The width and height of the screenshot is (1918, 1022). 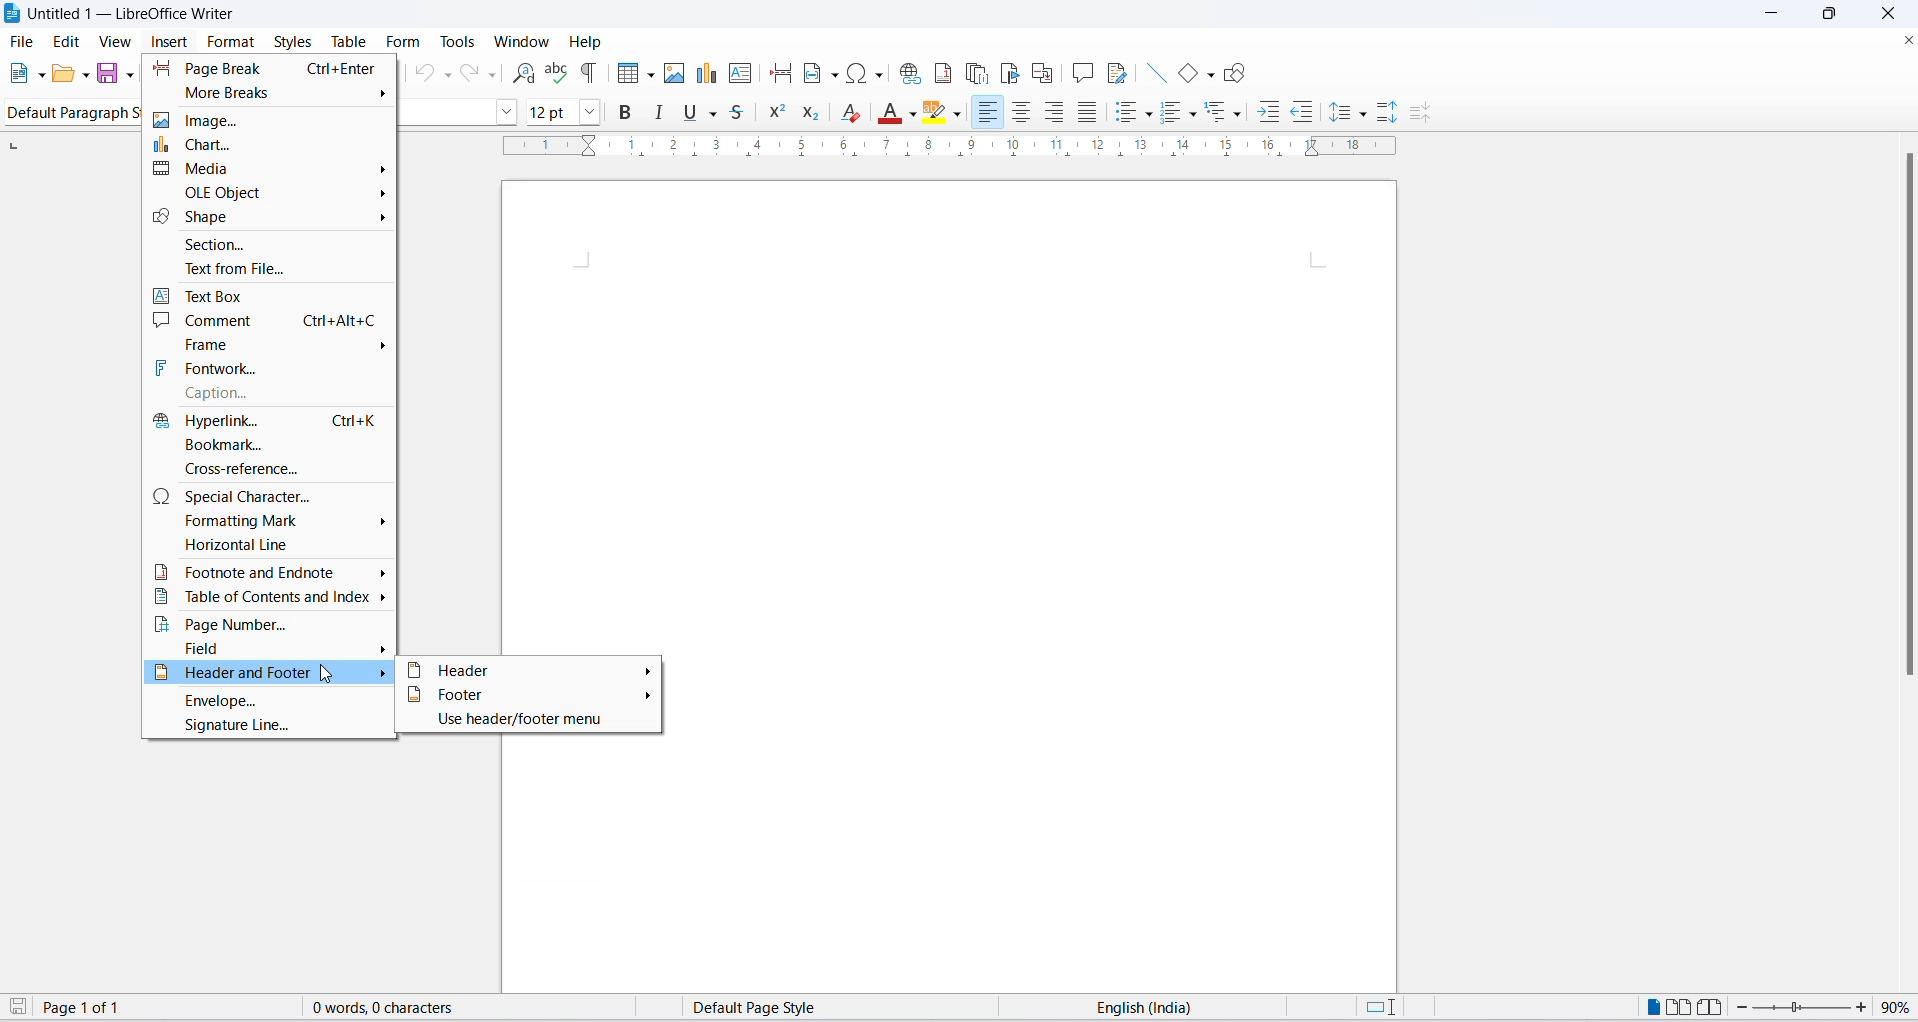 What do you see at coordinates (479, 74) in the screenshot?
I see `redo` at bounding box center [479, 74].